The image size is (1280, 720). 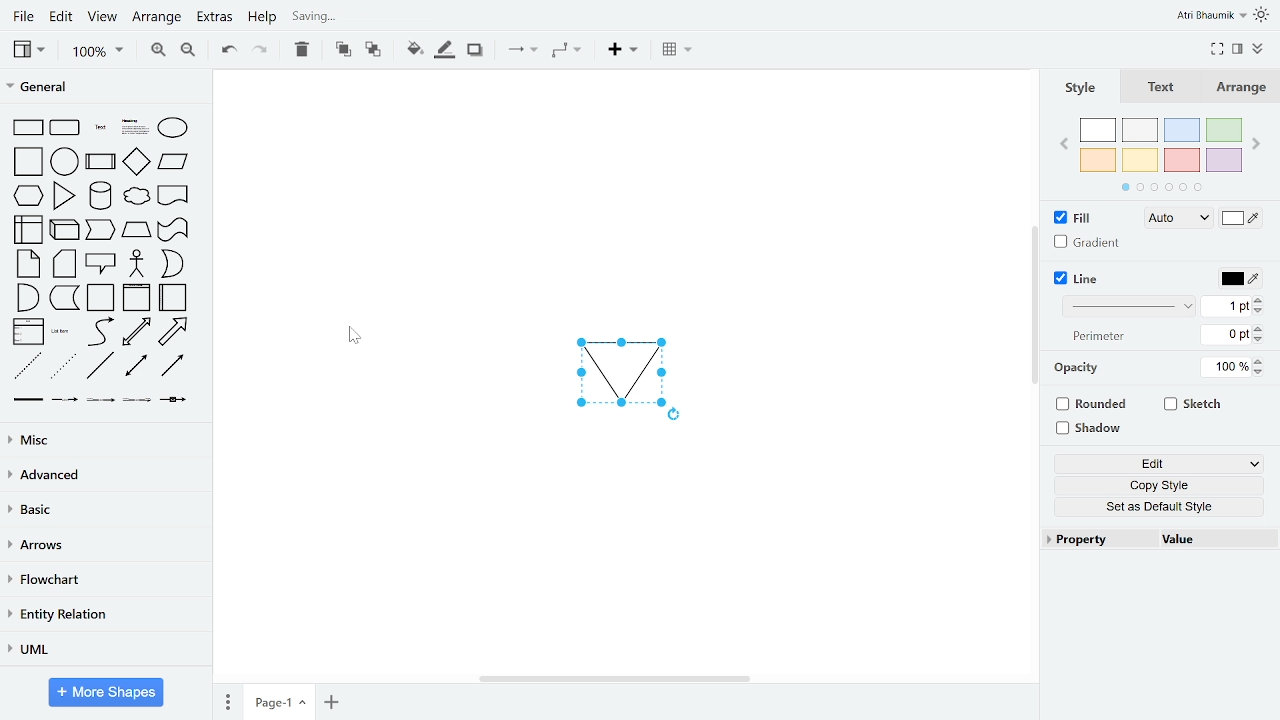 What do you see at coordinates (27, 333) in the screenshot?
I see `list` at bounding box center [27, 333].